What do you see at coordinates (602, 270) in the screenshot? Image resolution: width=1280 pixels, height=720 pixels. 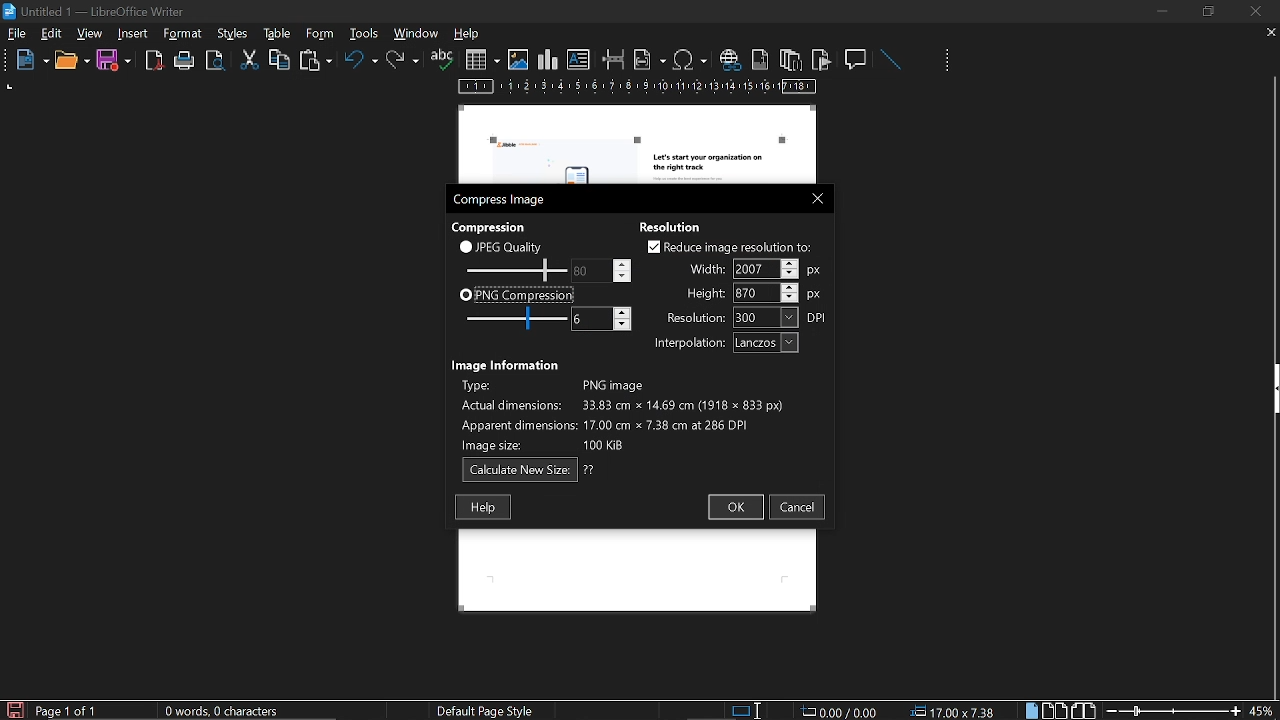 I see `change jpeg quality ` at bounding box center [602, 270].